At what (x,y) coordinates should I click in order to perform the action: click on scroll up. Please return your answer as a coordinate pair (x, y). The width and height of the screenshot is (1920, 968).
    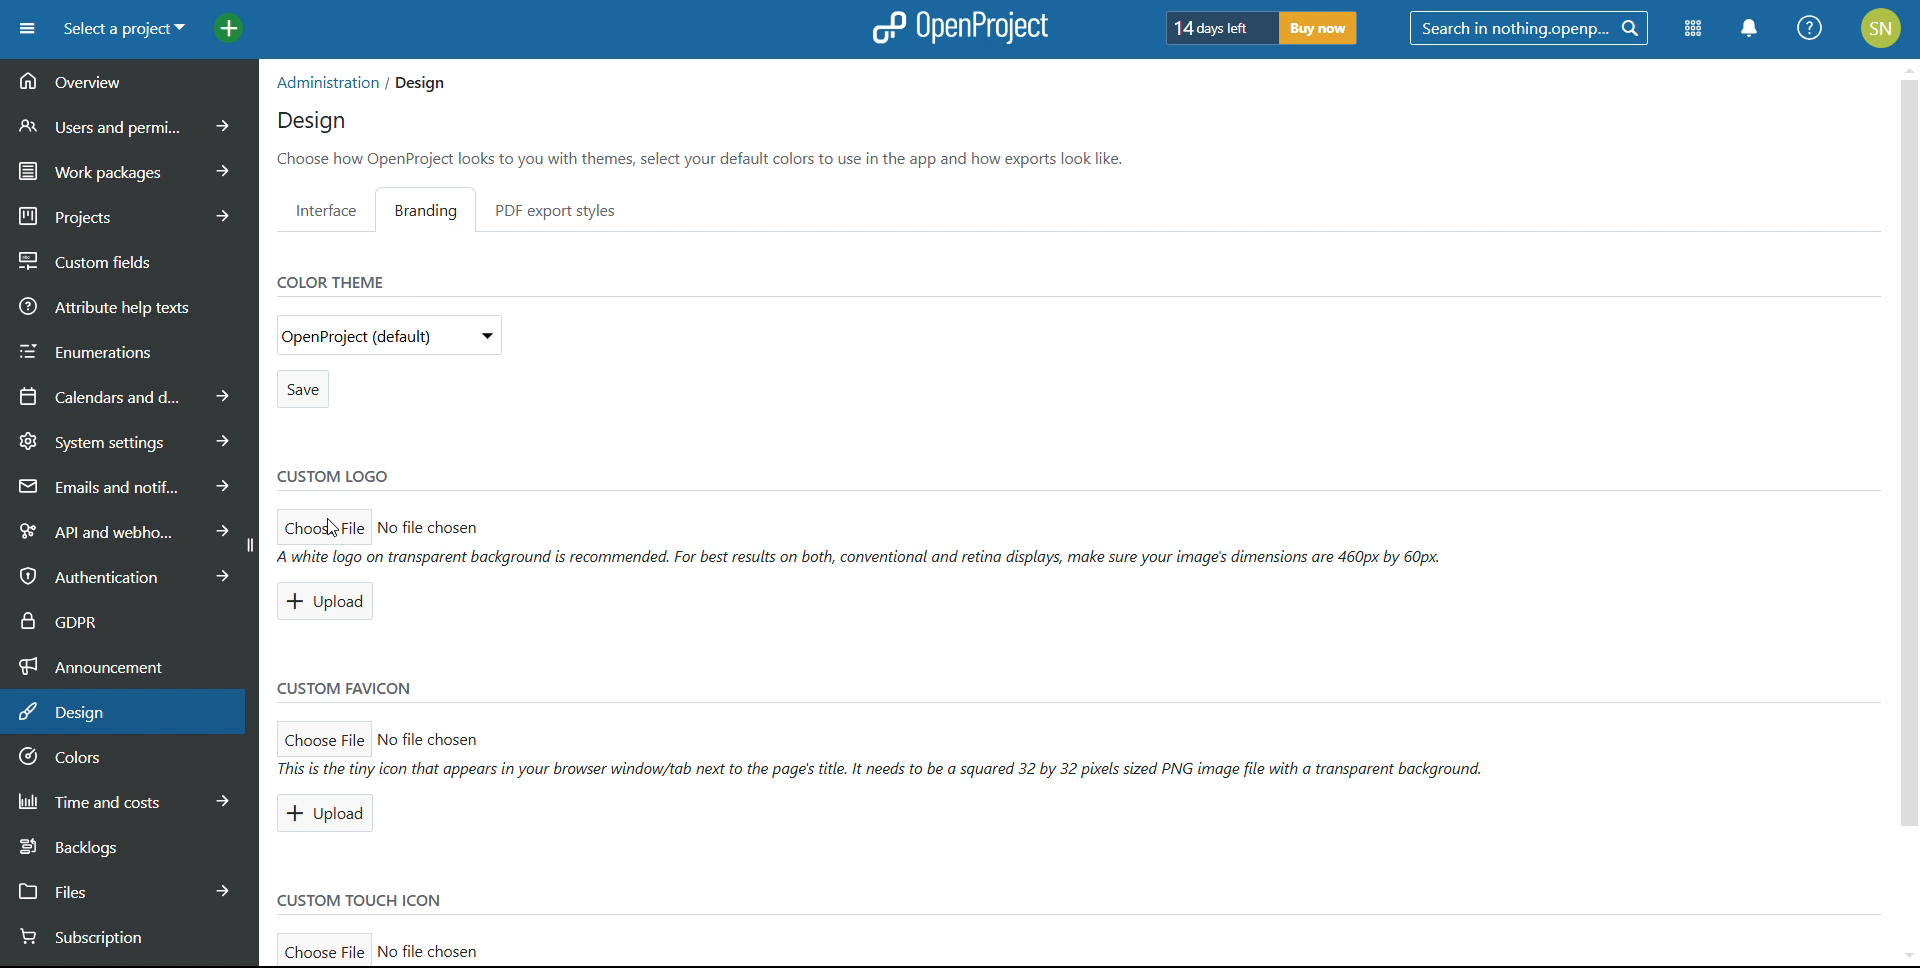
    Looking at the image, I should click on (1908, 66).